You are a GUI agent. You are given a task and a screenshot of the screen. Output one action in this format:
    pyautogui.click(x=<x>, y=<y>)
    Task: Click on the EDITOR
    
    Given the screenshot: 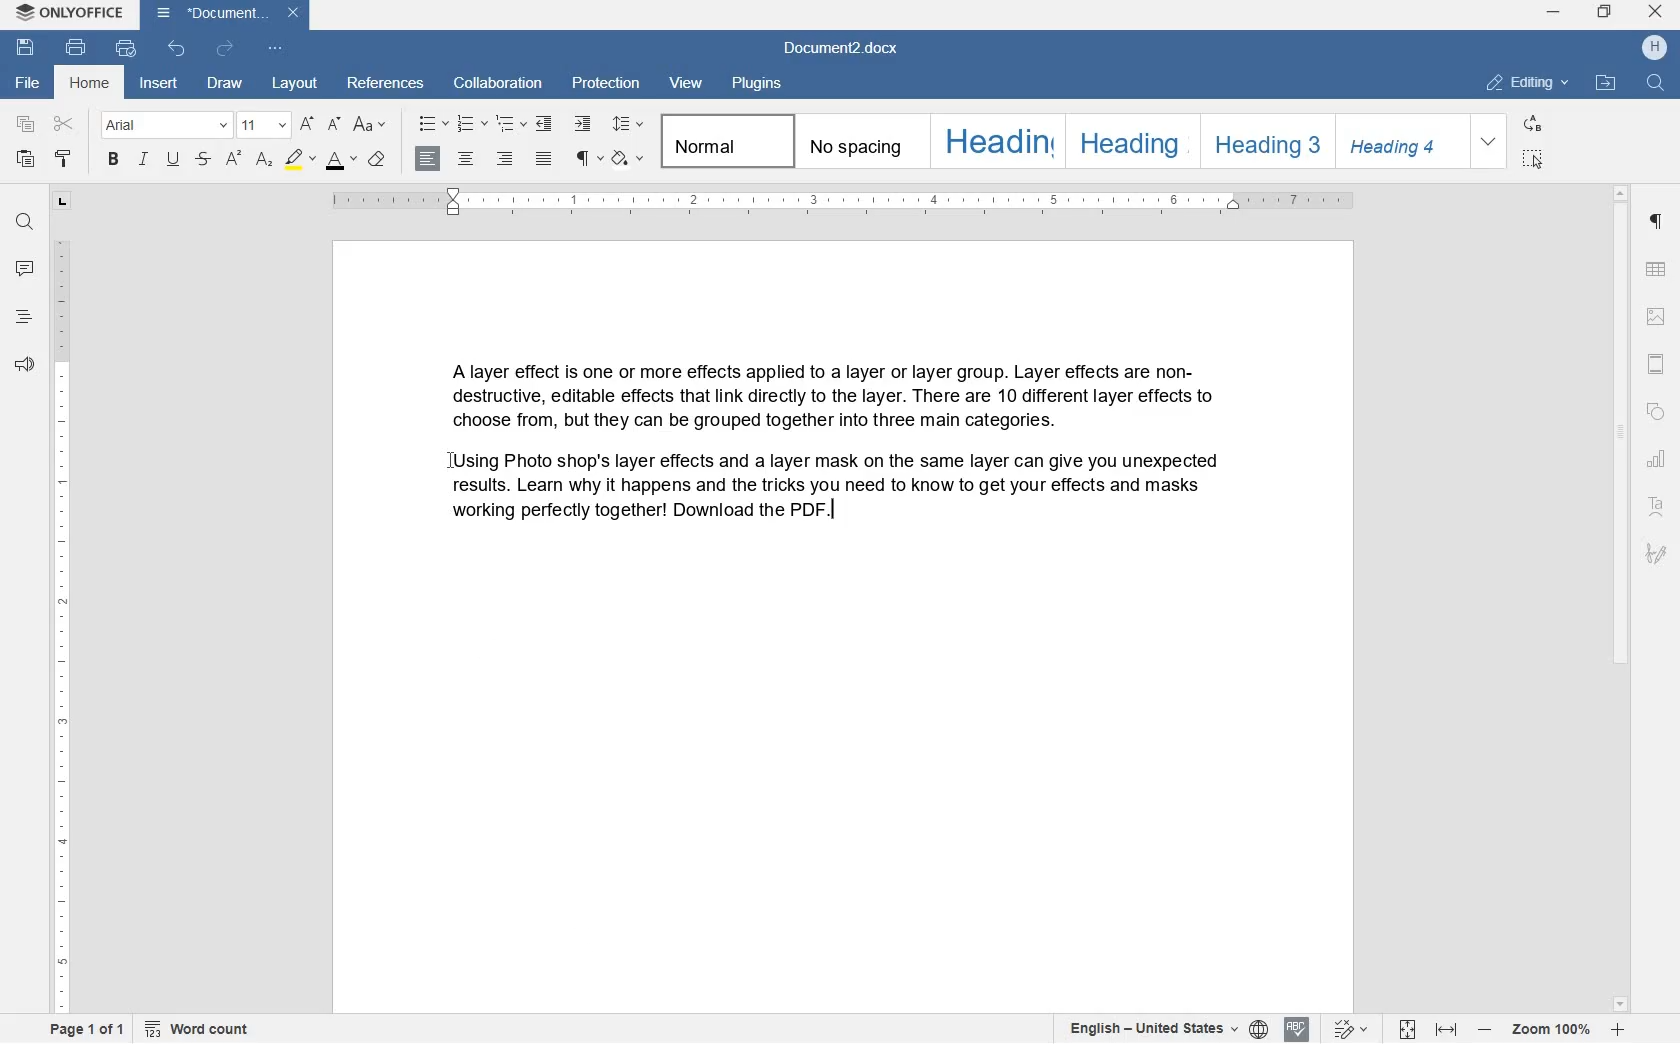 What is the action you would take?
    pyautogui.click(x=836, y=508)
    